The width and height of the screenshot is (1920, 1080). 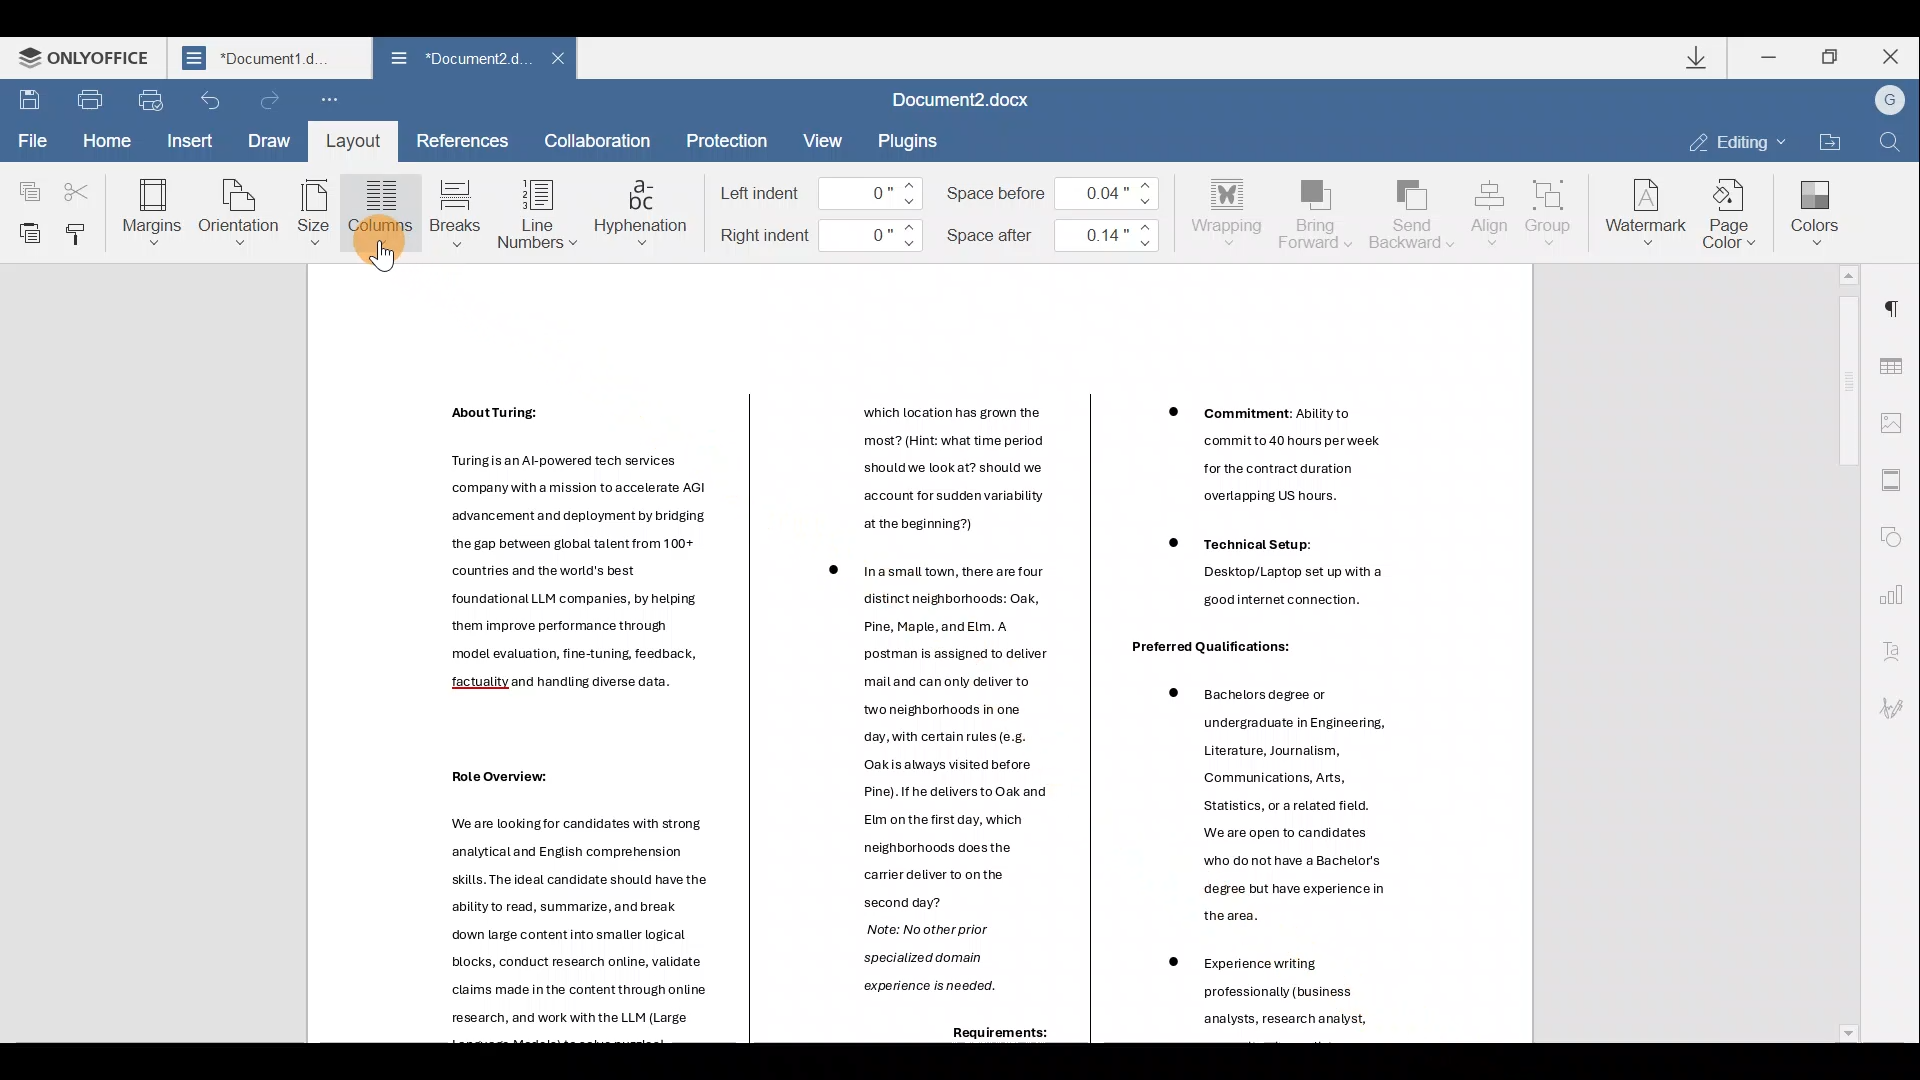 What do you see at coordinates (1895, 653) in the screenshot?
I see `Text Art settings` at bounding box center [1895, 653].